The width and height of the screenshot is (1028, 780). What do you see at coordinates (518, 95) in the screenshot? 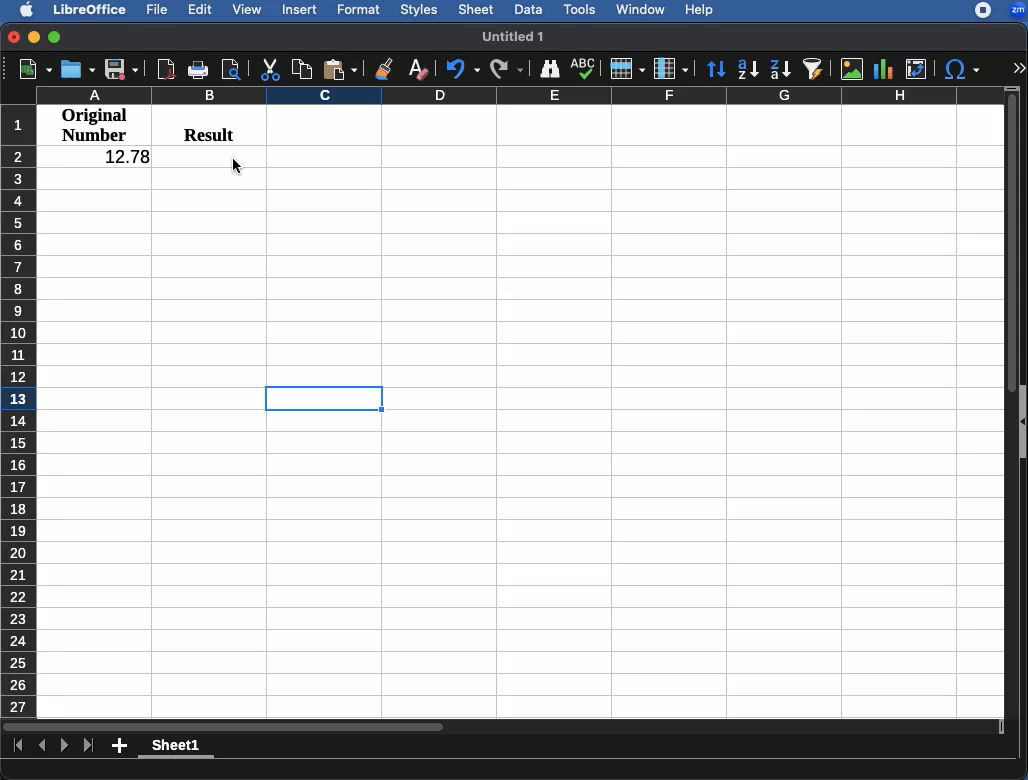
I see `Columns` at bounding box center [518, 95].